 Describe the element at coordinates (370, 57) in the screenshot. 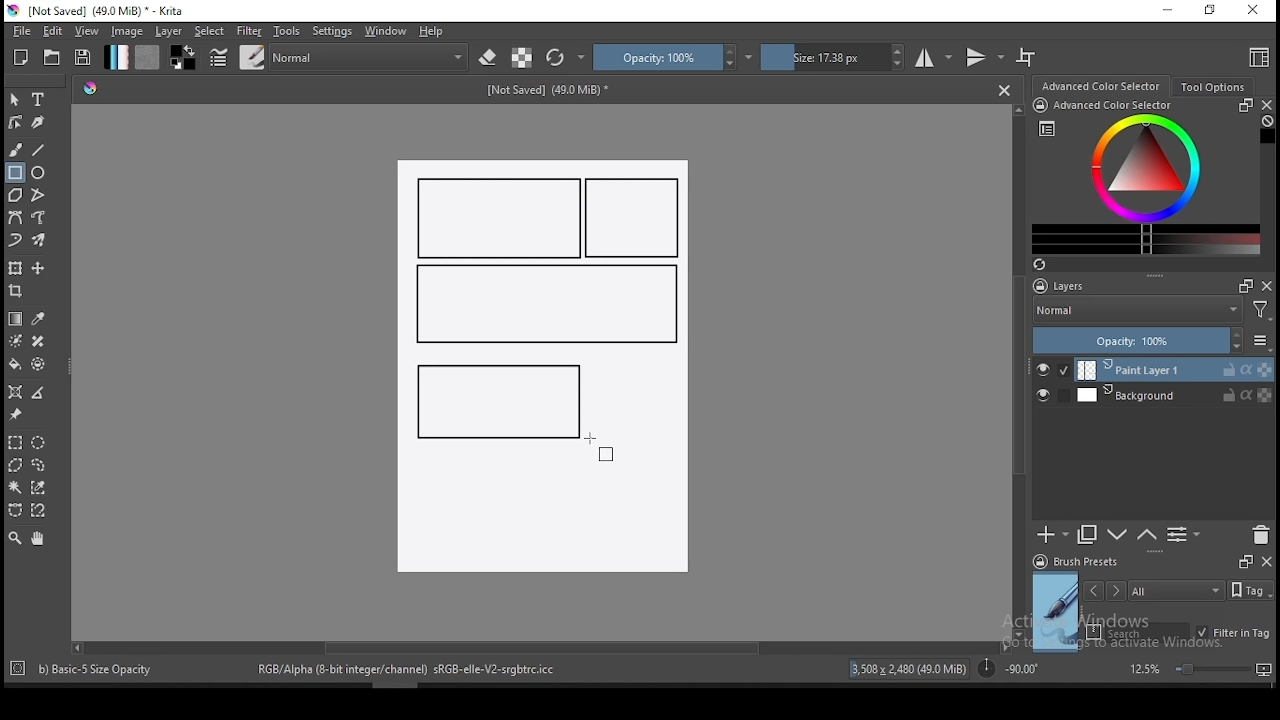

I see `blending mode` at that location.